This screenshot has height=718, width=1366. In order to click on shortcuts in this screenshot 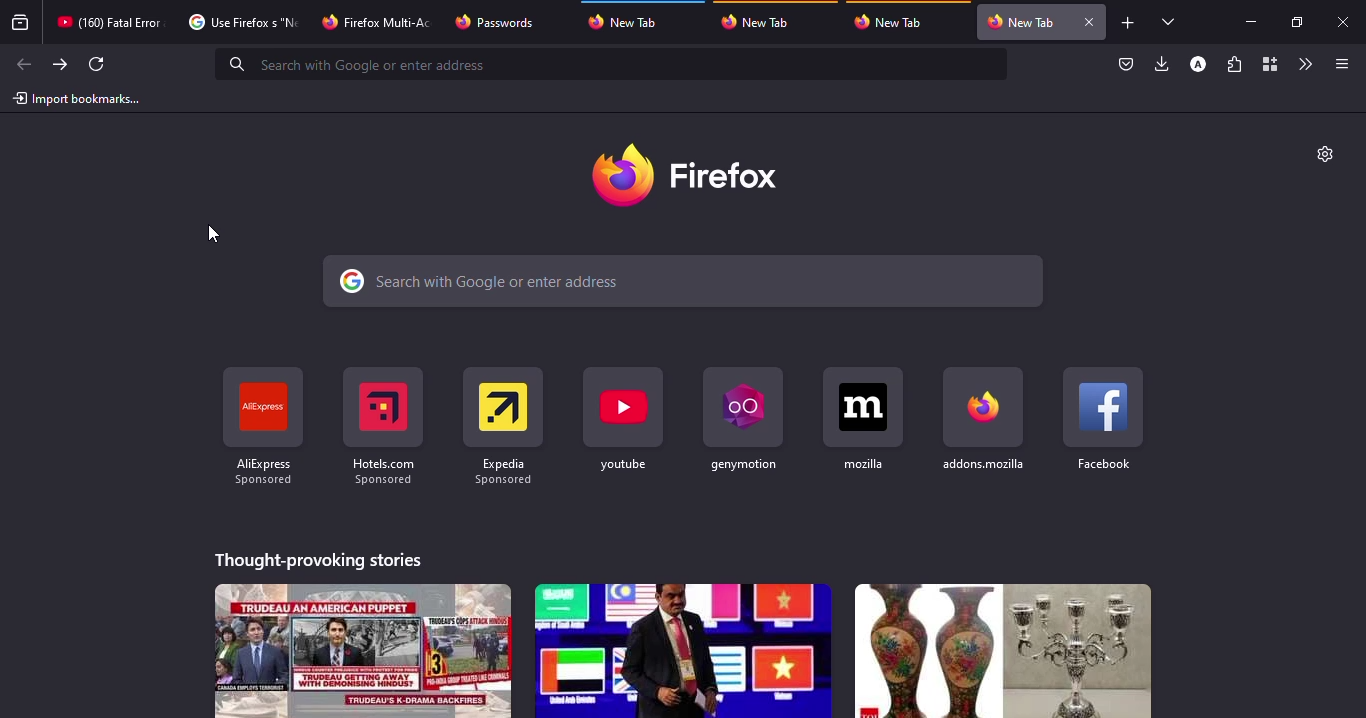, I will do `click(742, 423)`.